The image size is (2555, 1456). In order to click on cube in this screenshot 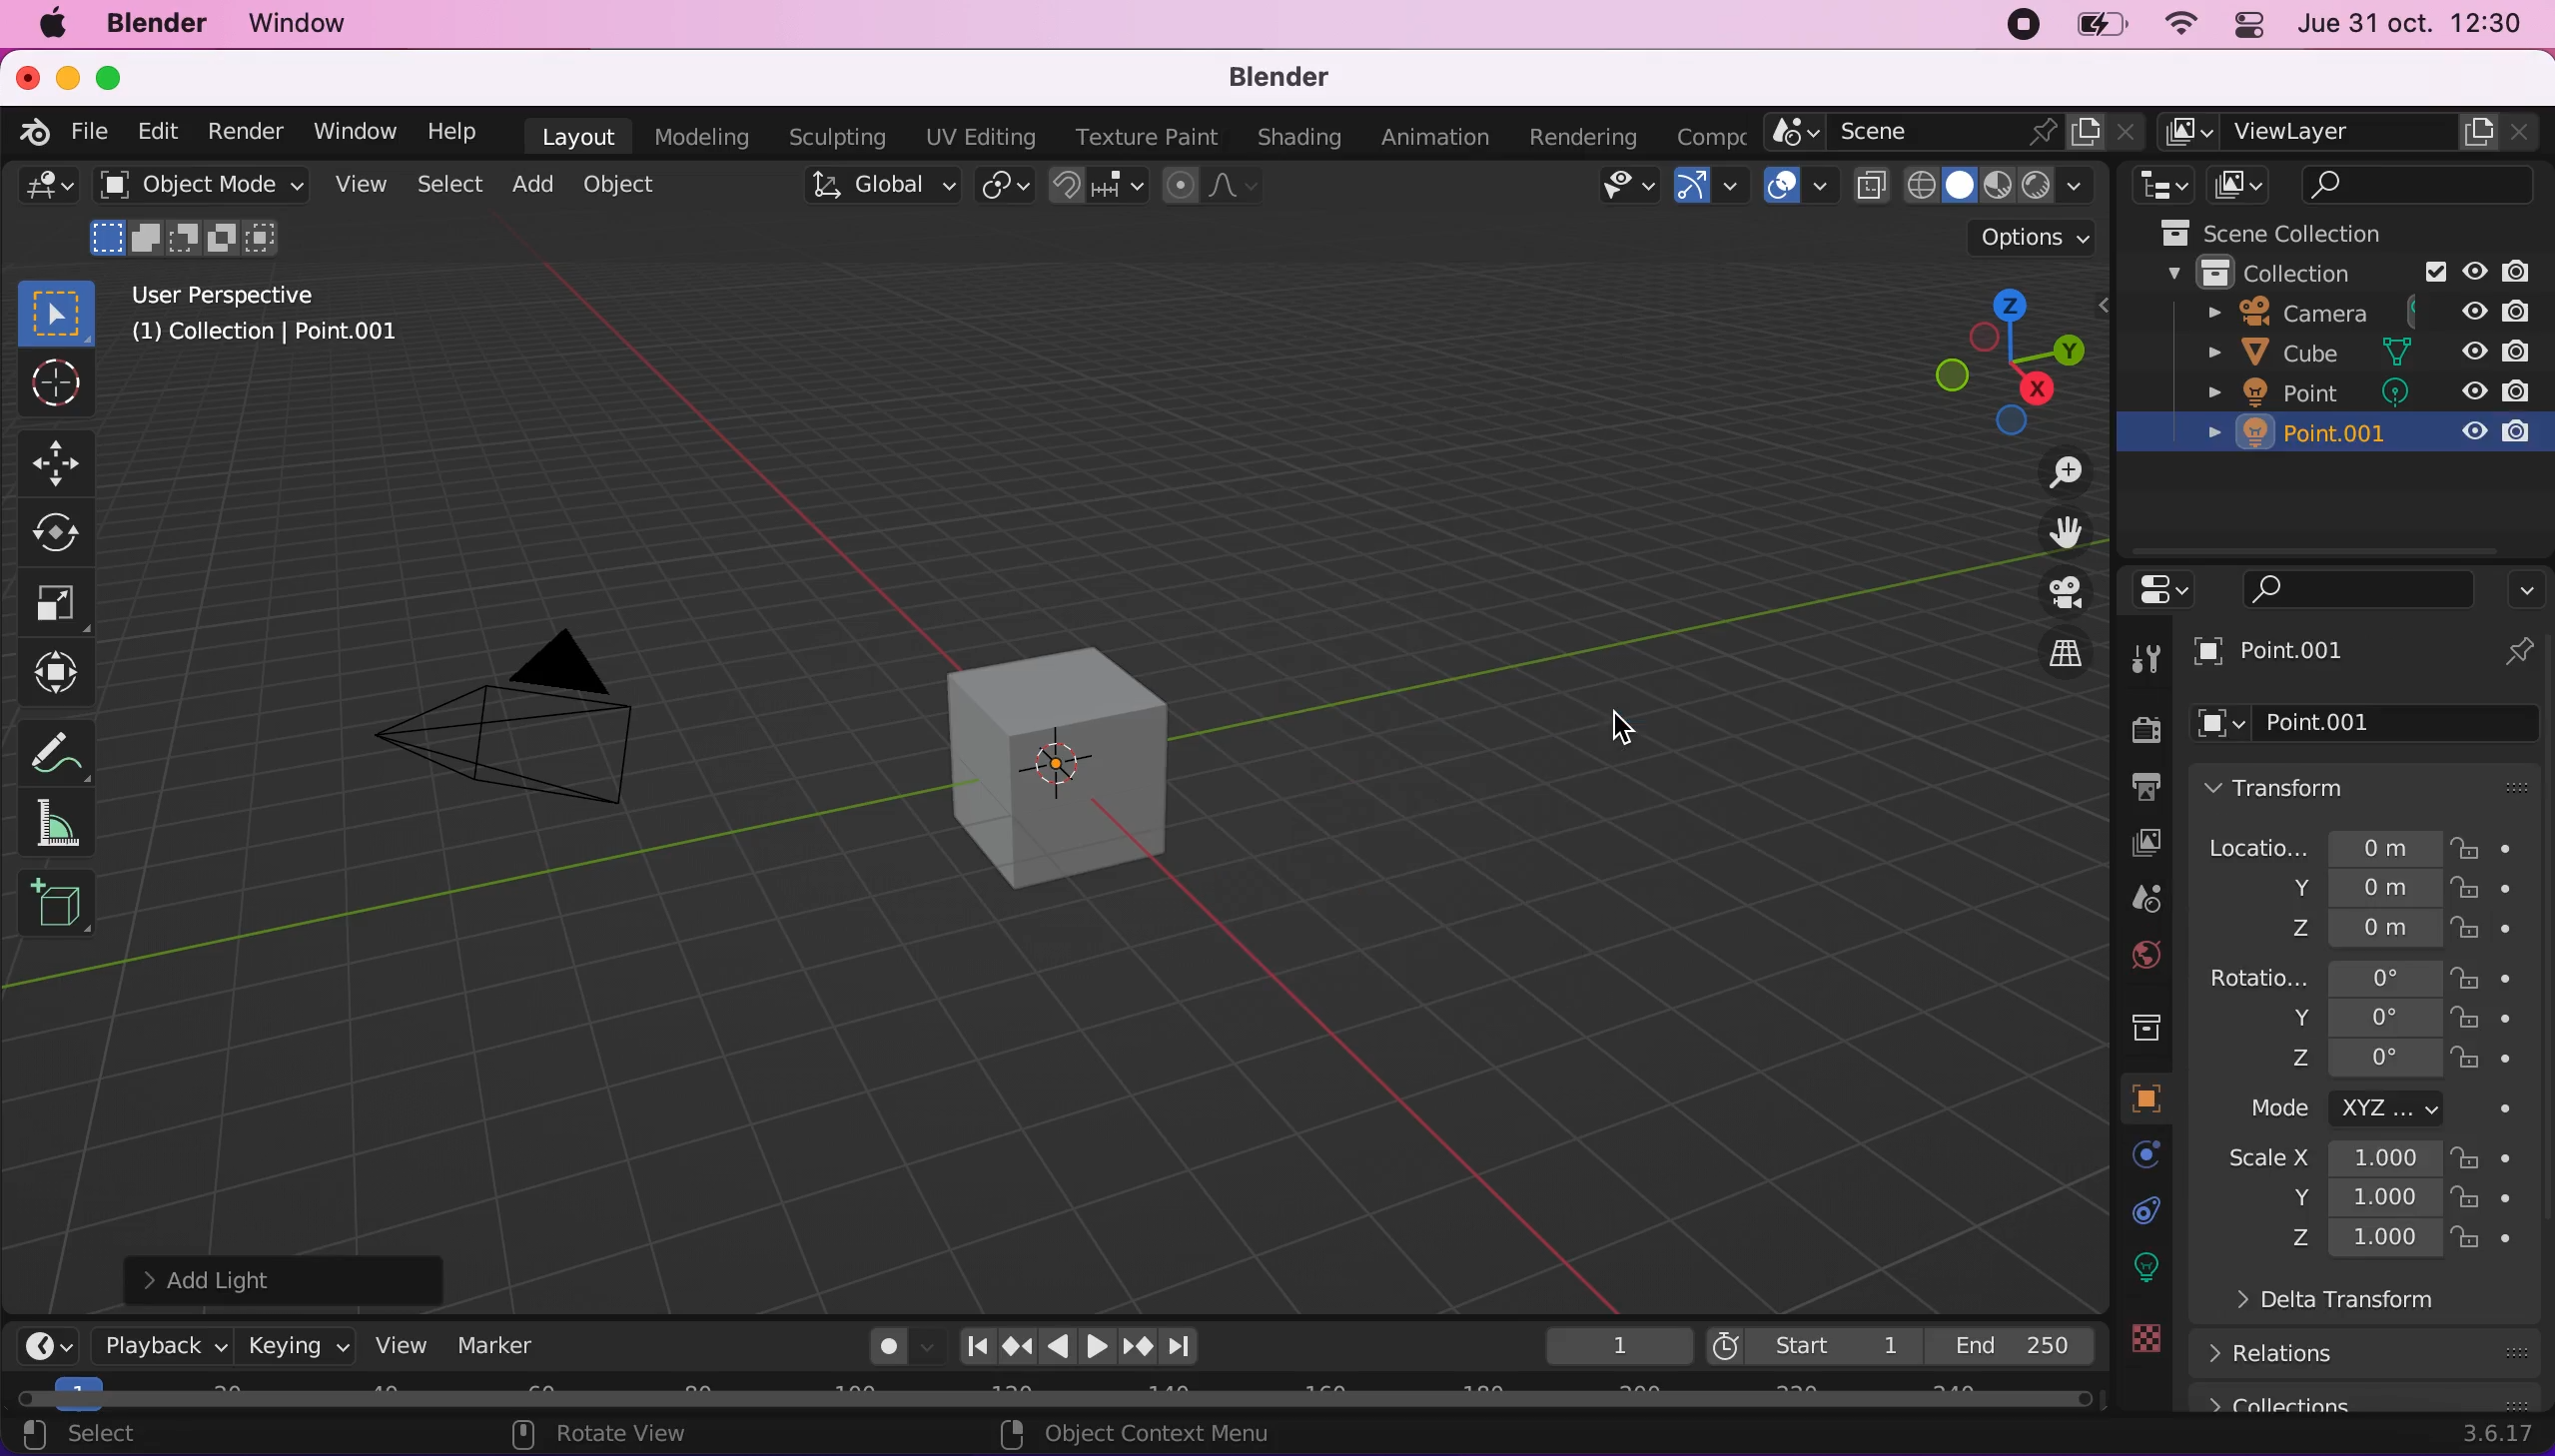, I will do `click(2277, 354)`.